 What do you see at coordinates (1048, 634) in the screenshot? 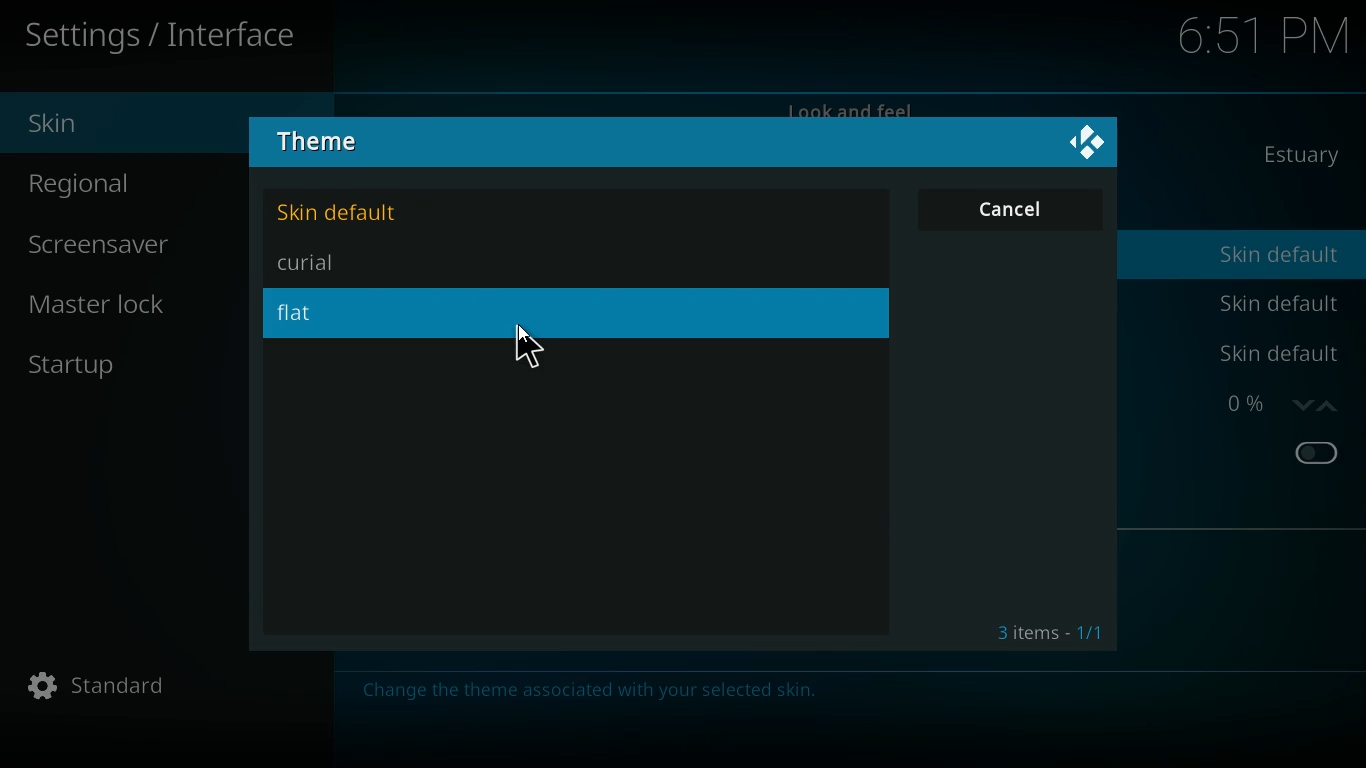
I see `number of itens` at bounding box center [1048, 634].